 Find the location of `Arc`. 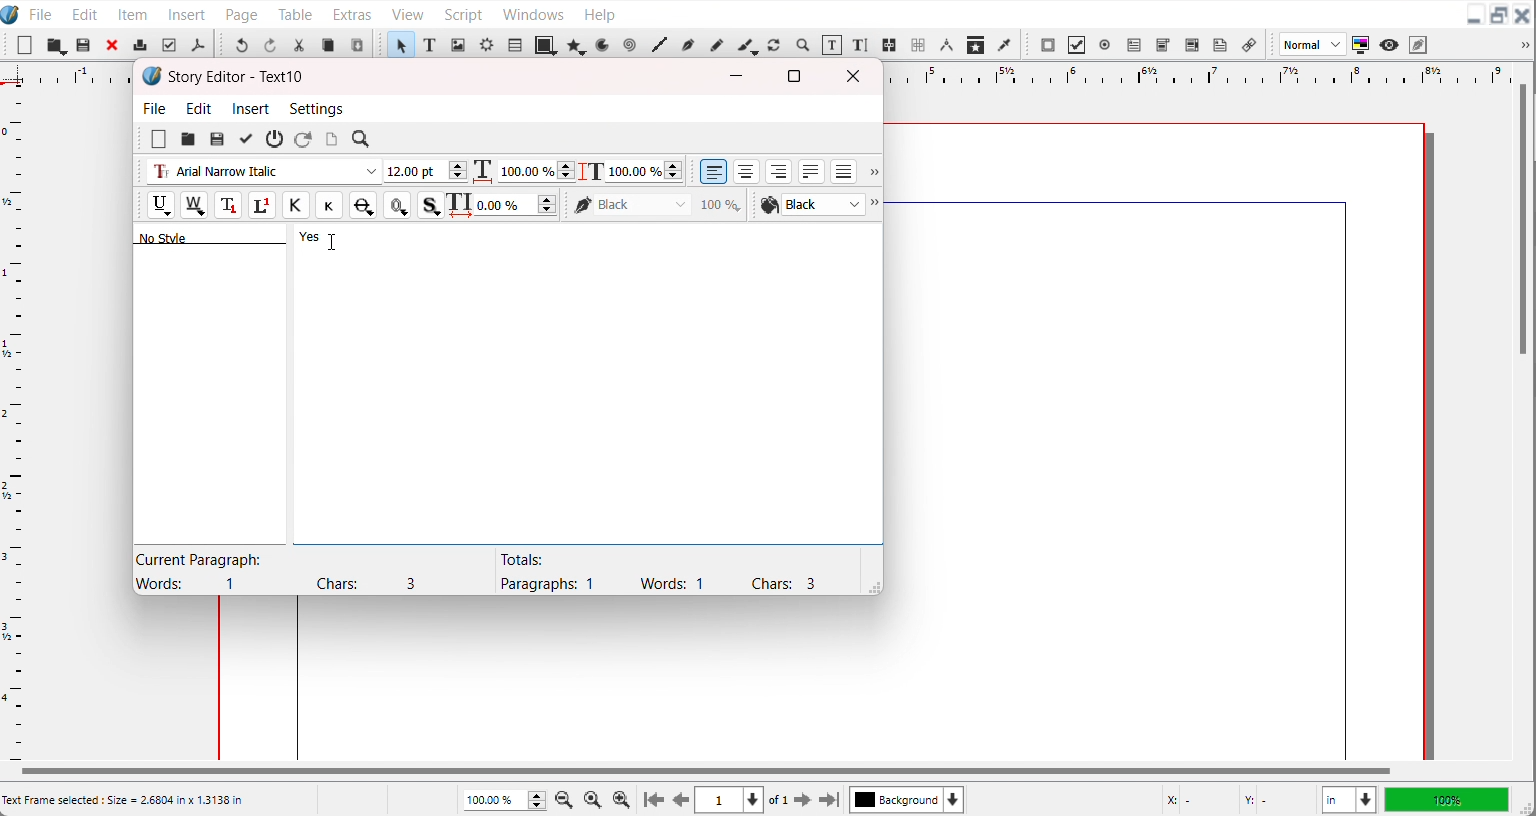

Arc is located at coordinates (604, 44).